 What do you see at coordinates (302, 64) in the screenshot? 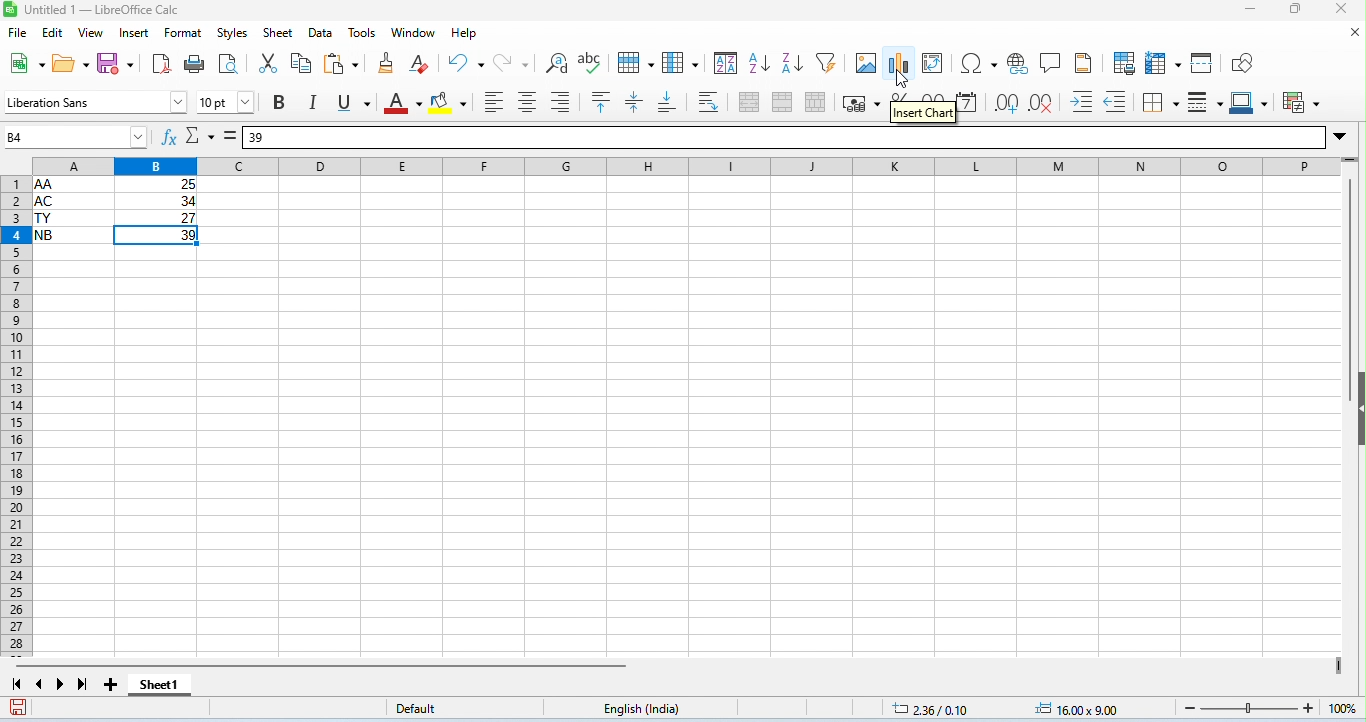
I see `copy` at bounding box center [302, 64].